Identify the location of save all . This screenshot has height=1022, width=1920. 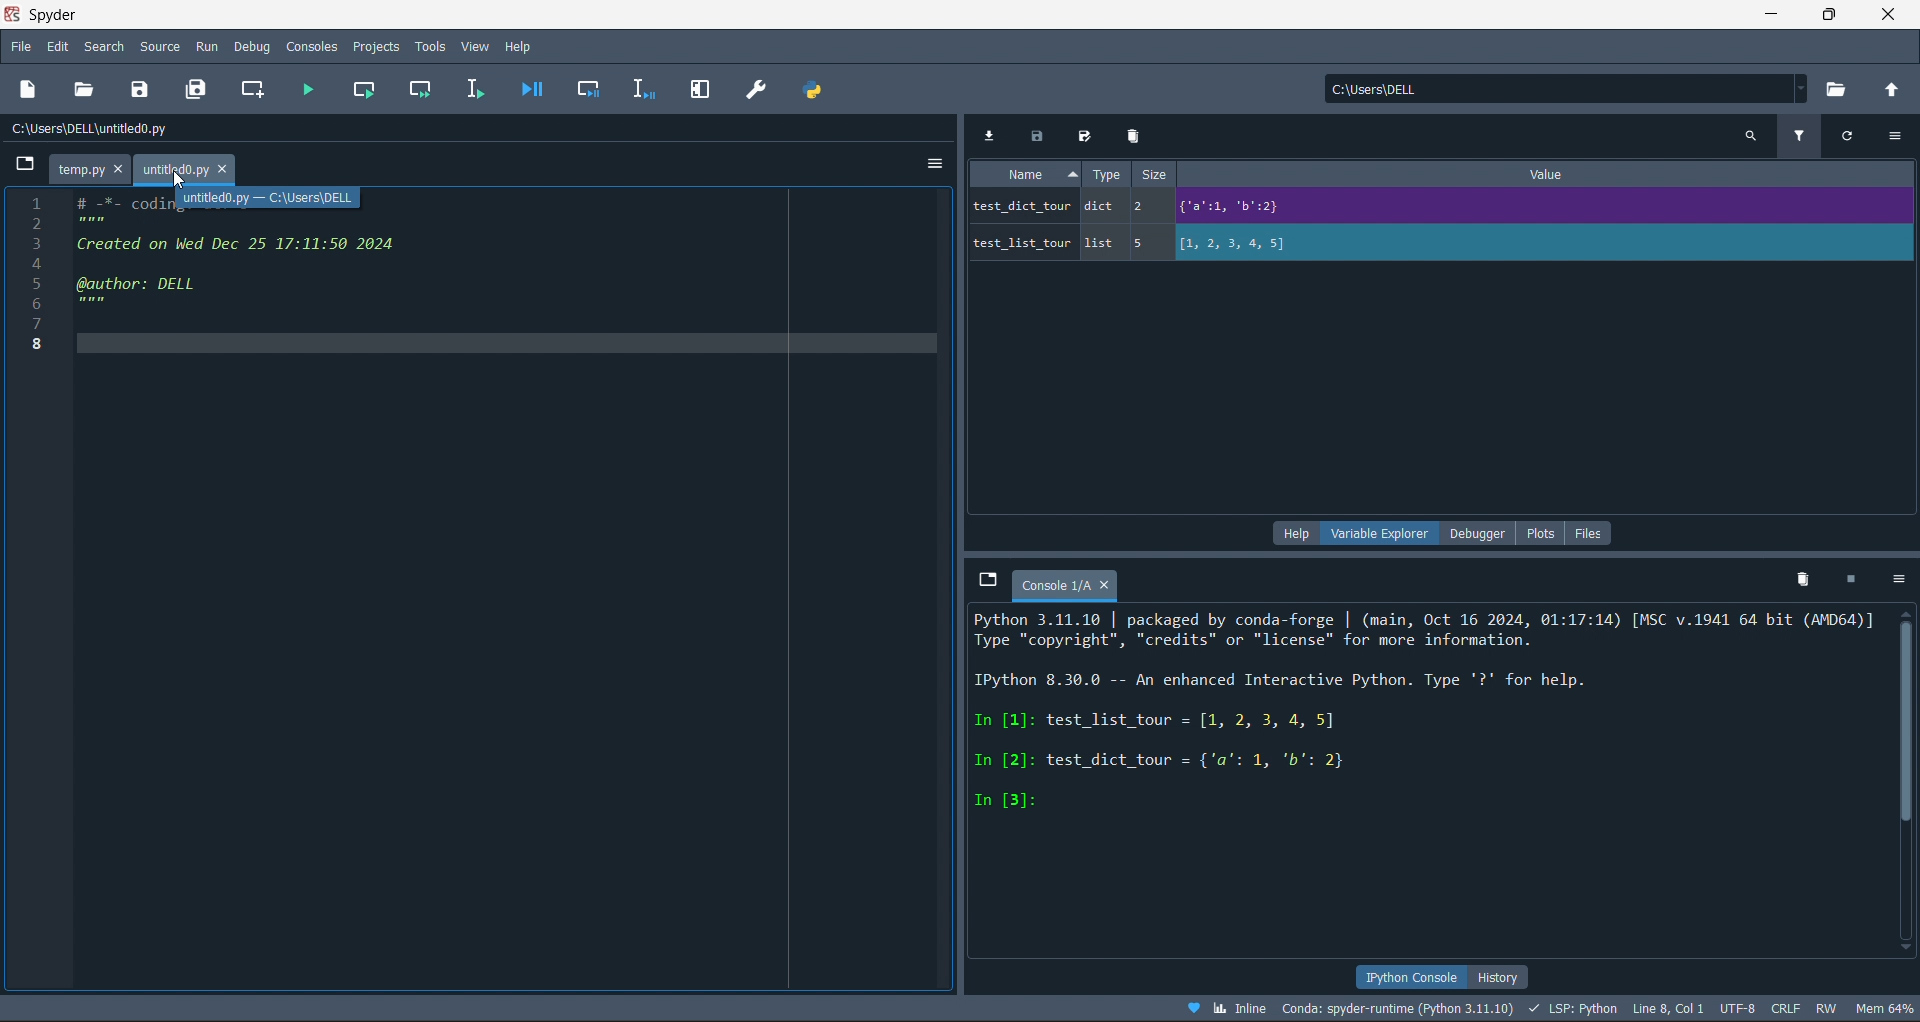
(198, 91).